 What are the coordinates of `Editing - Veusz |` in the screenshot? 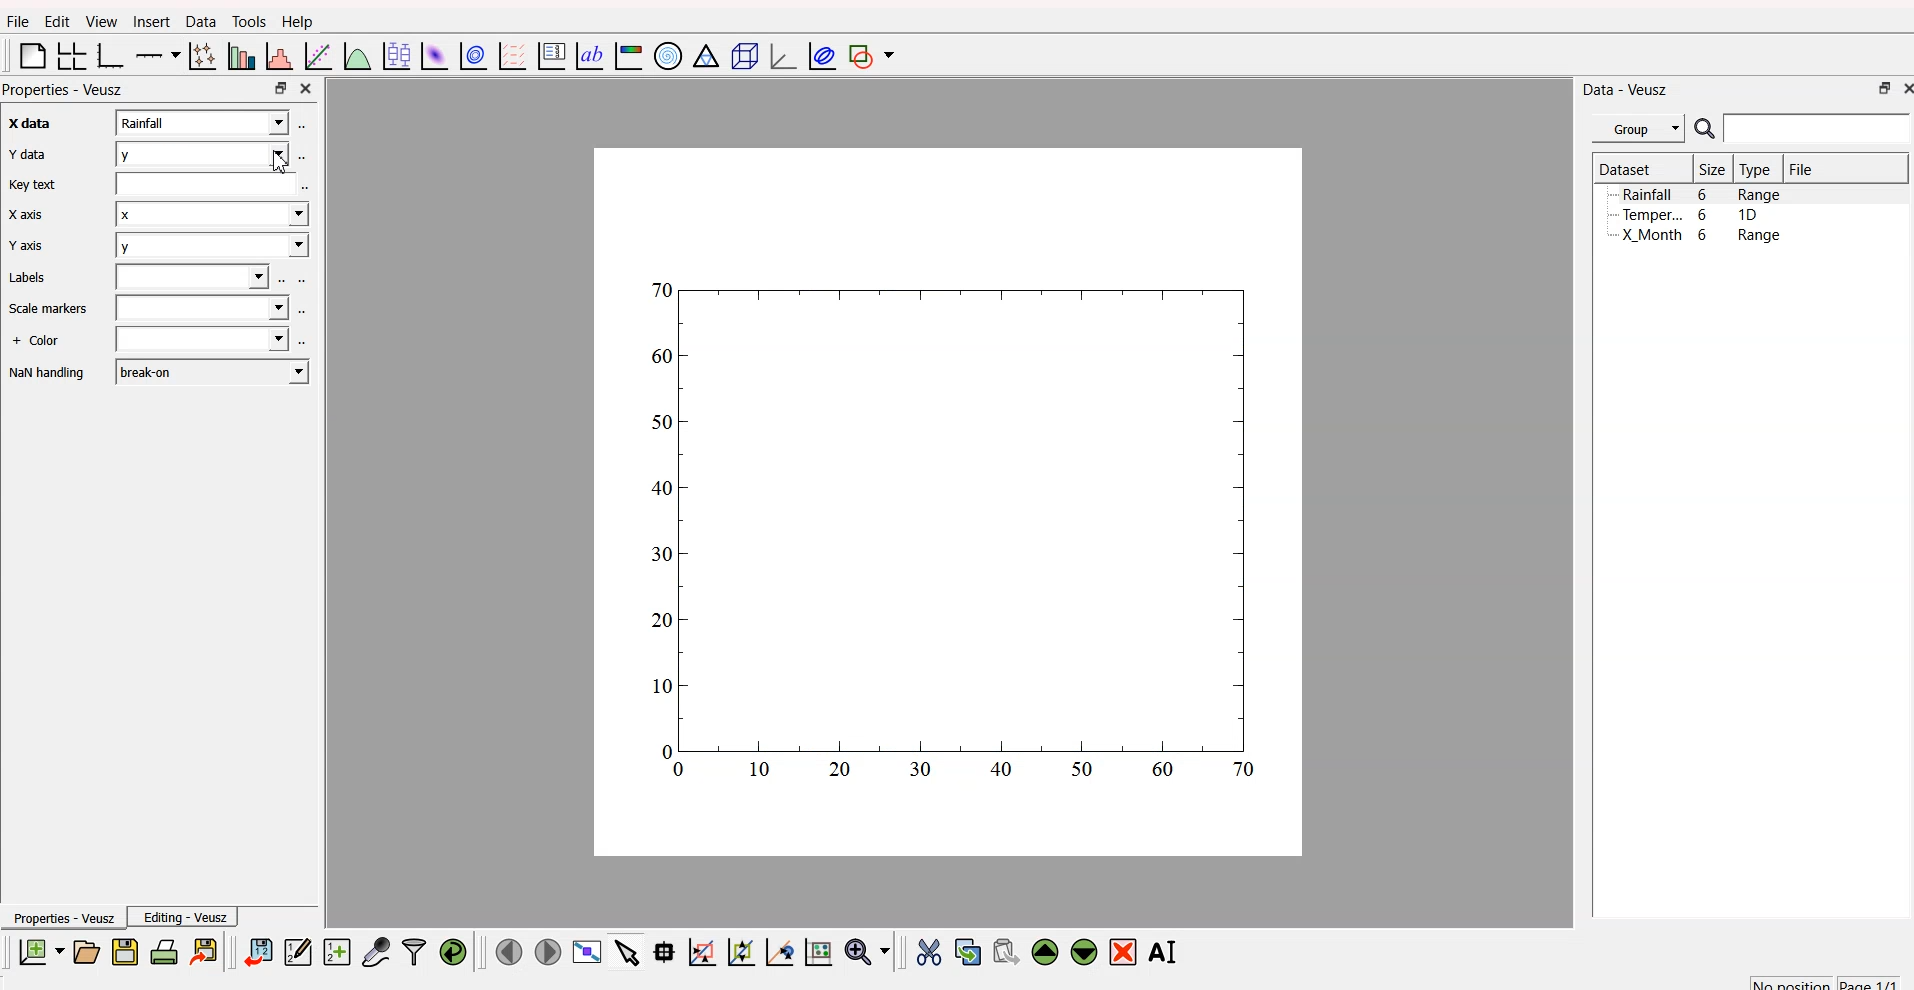 It's located at (187, 917).